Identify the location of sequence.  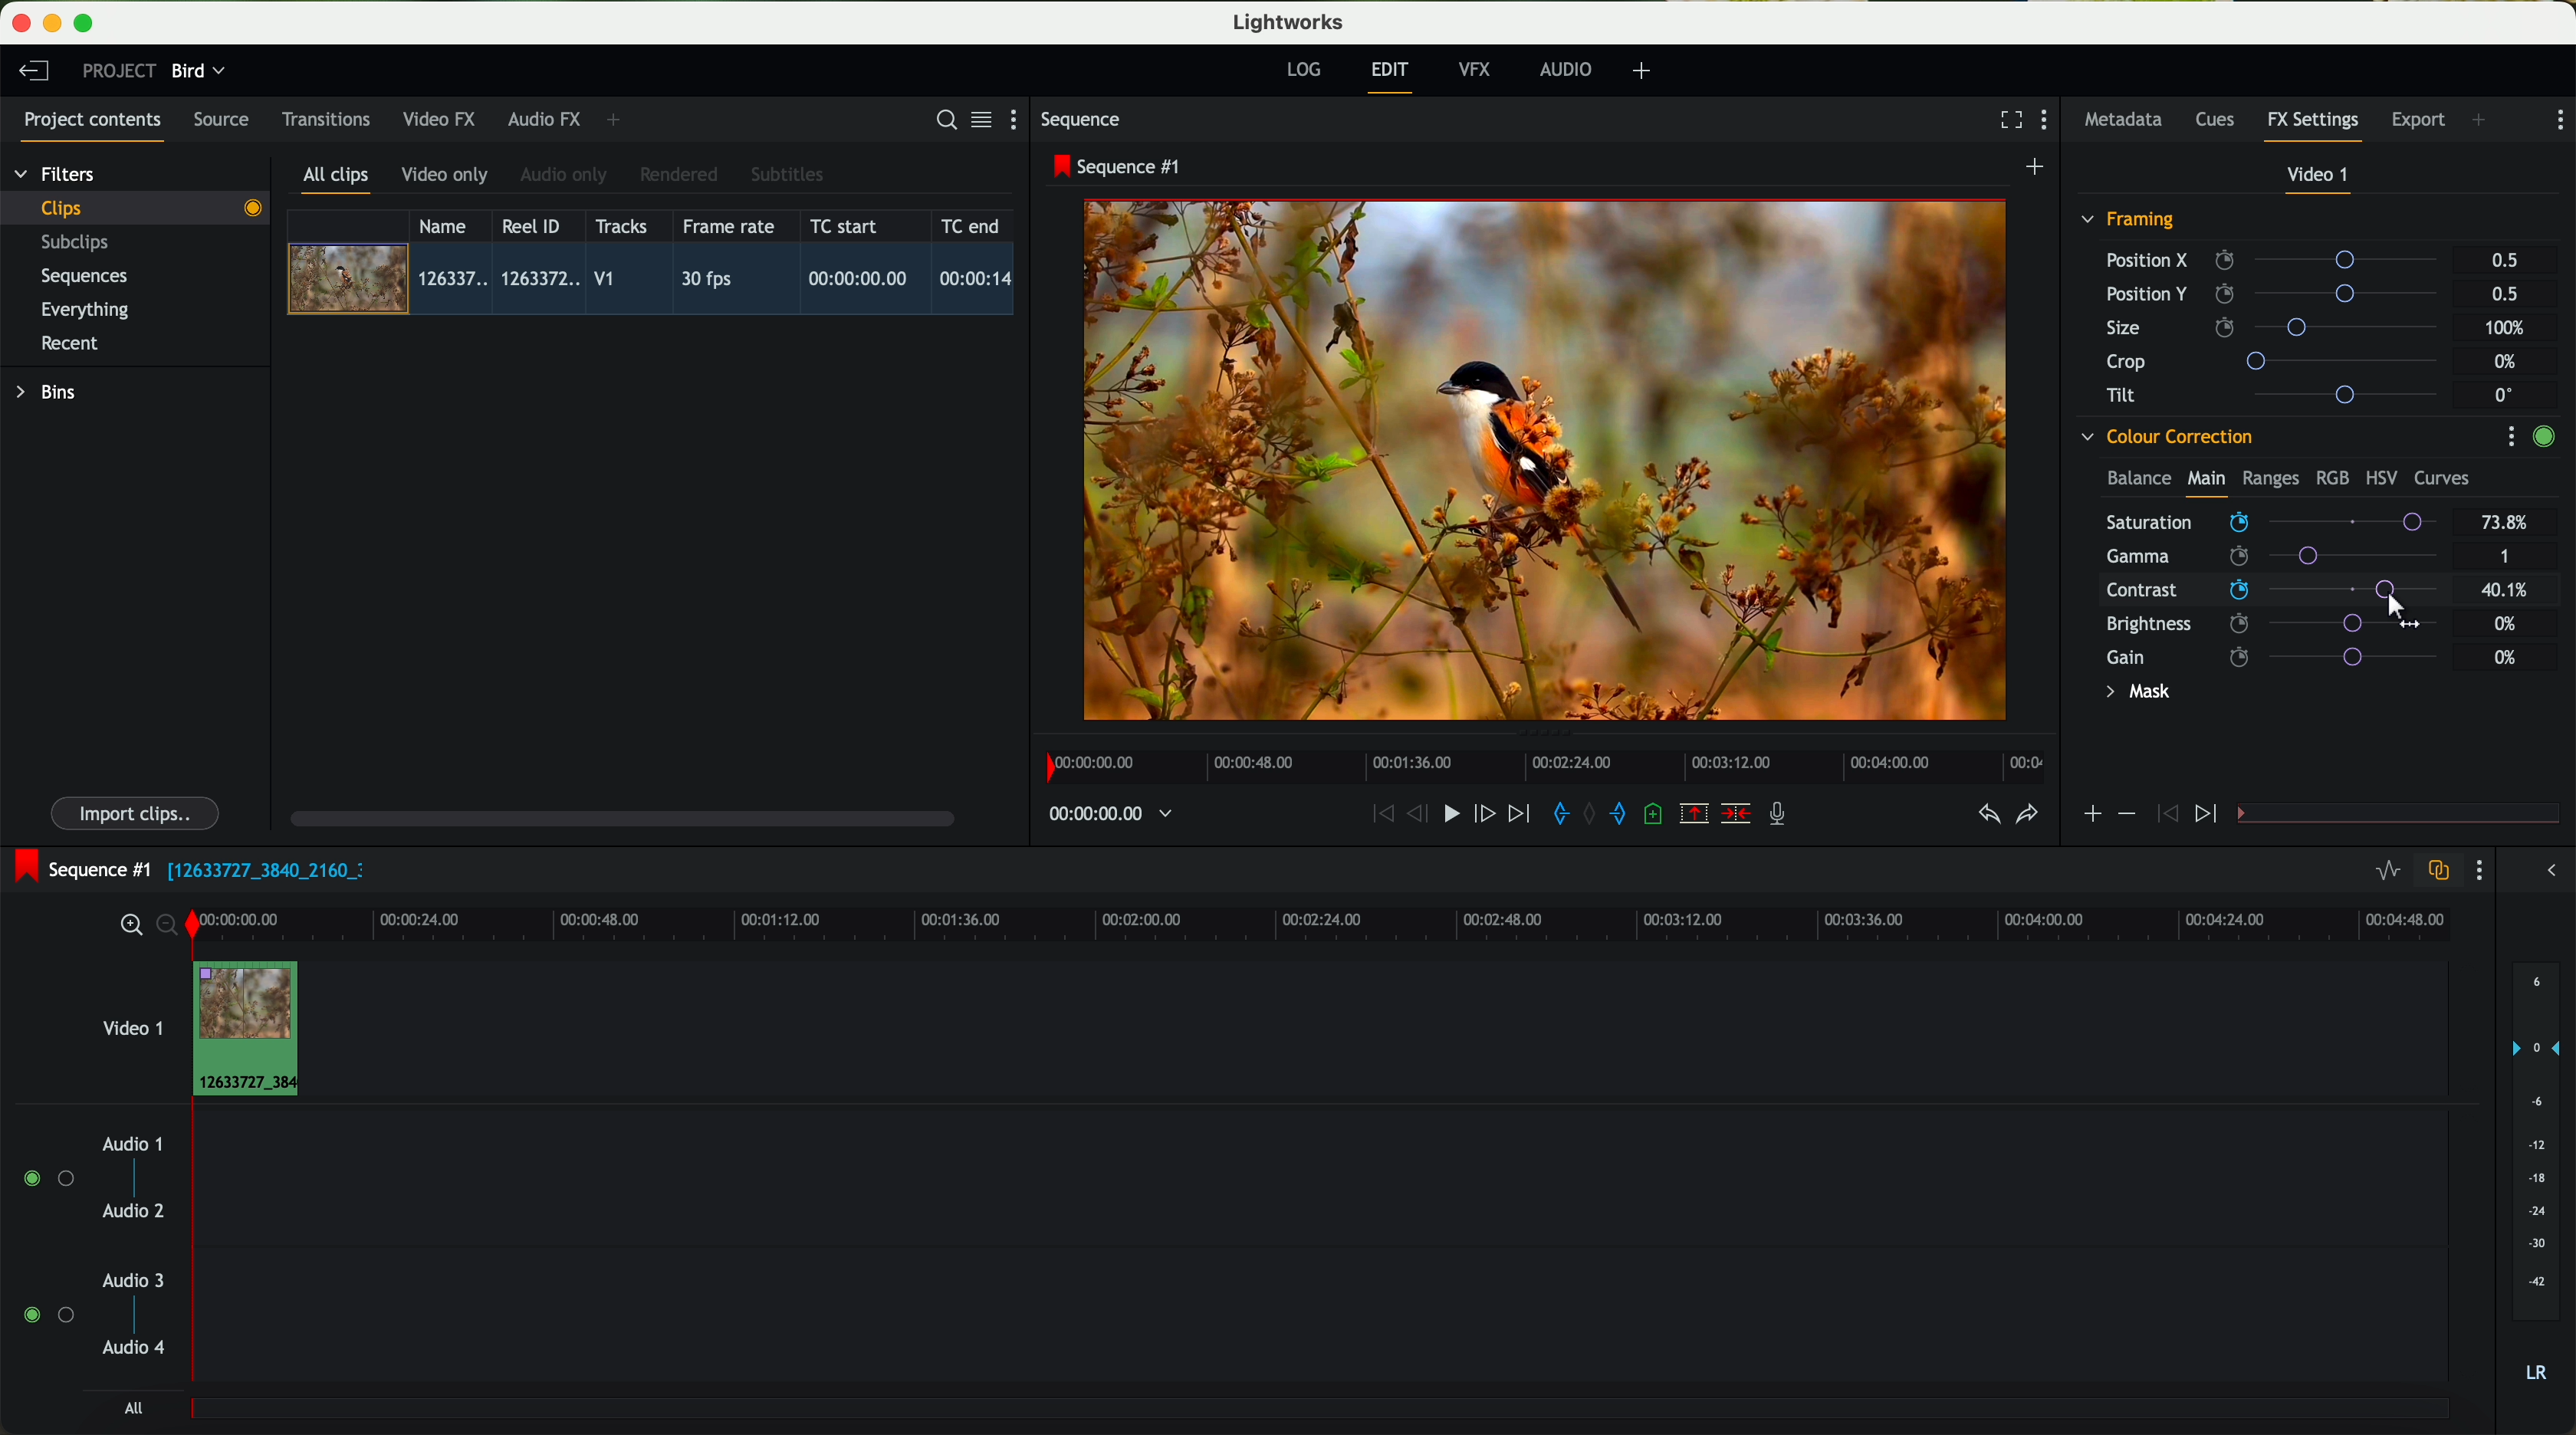
(1081, 120).